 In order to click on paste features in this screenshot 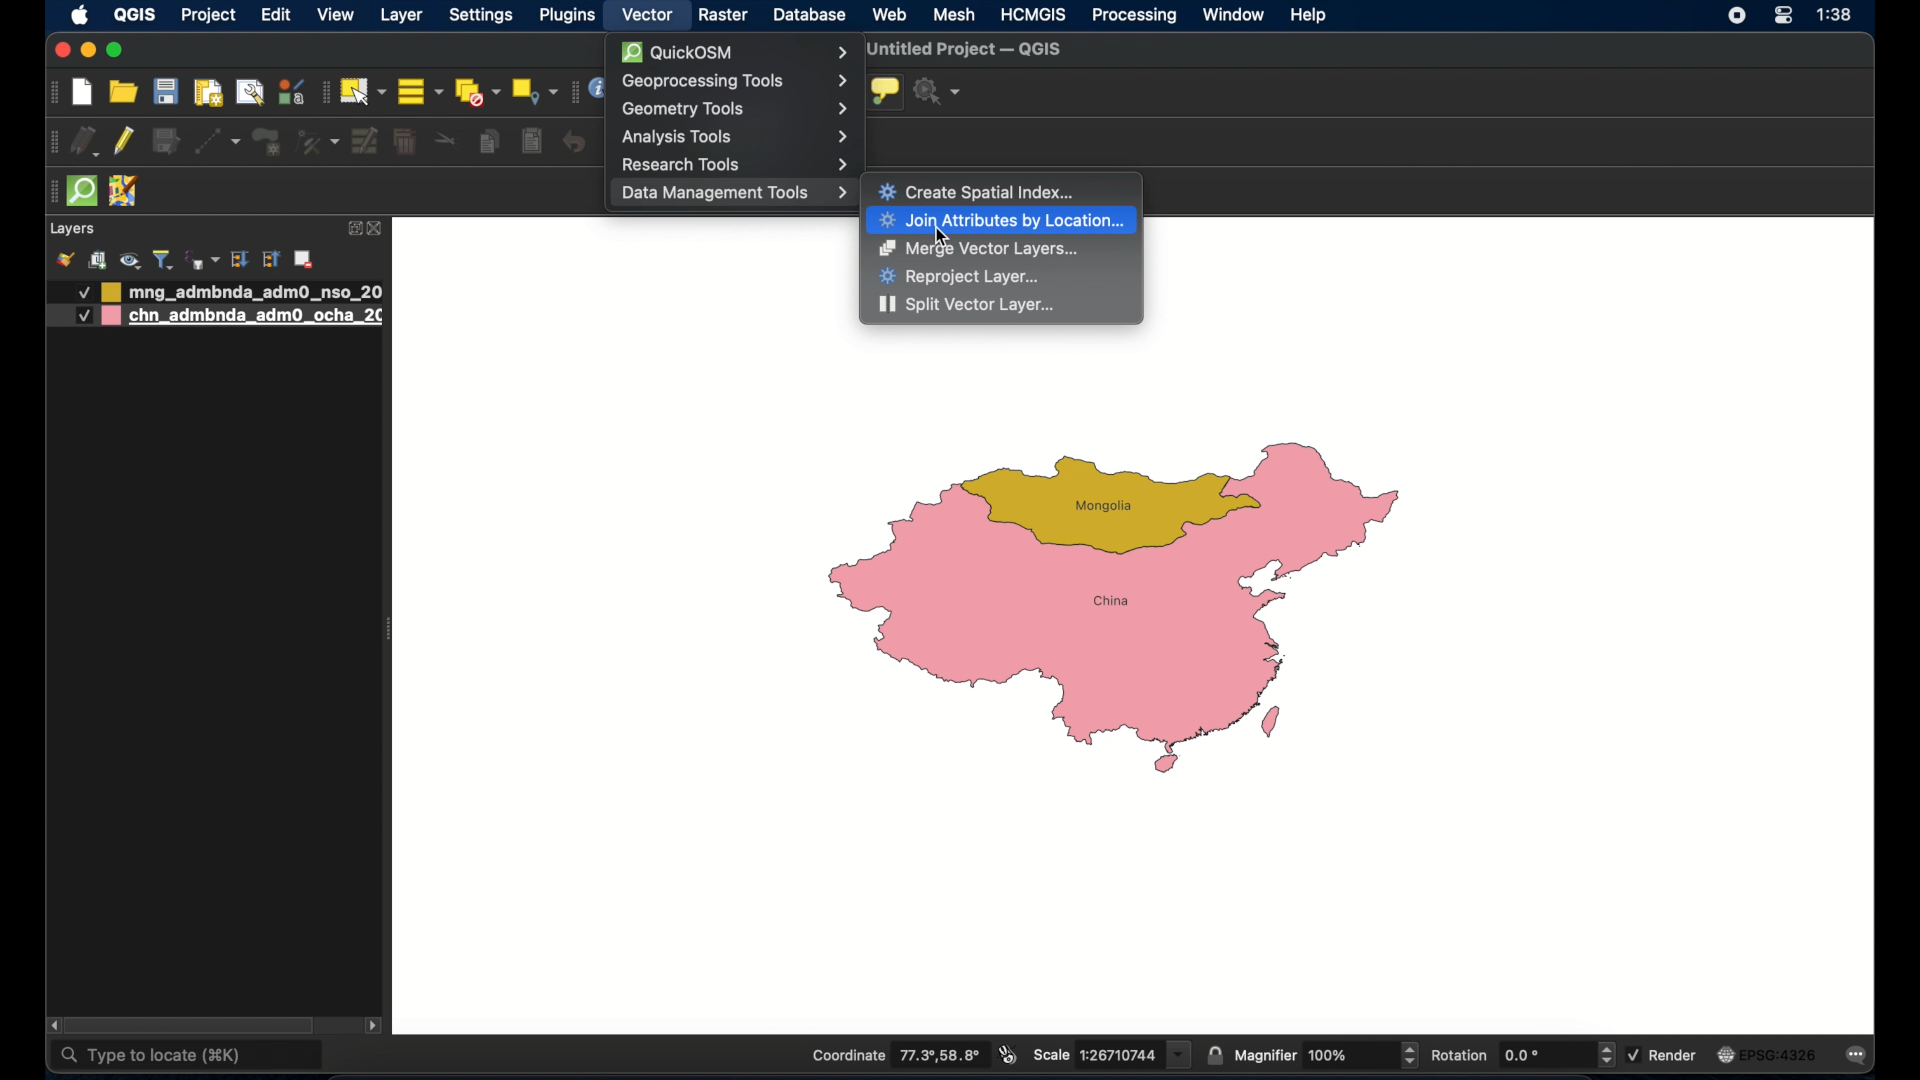, I will do `click(534, 142)`.